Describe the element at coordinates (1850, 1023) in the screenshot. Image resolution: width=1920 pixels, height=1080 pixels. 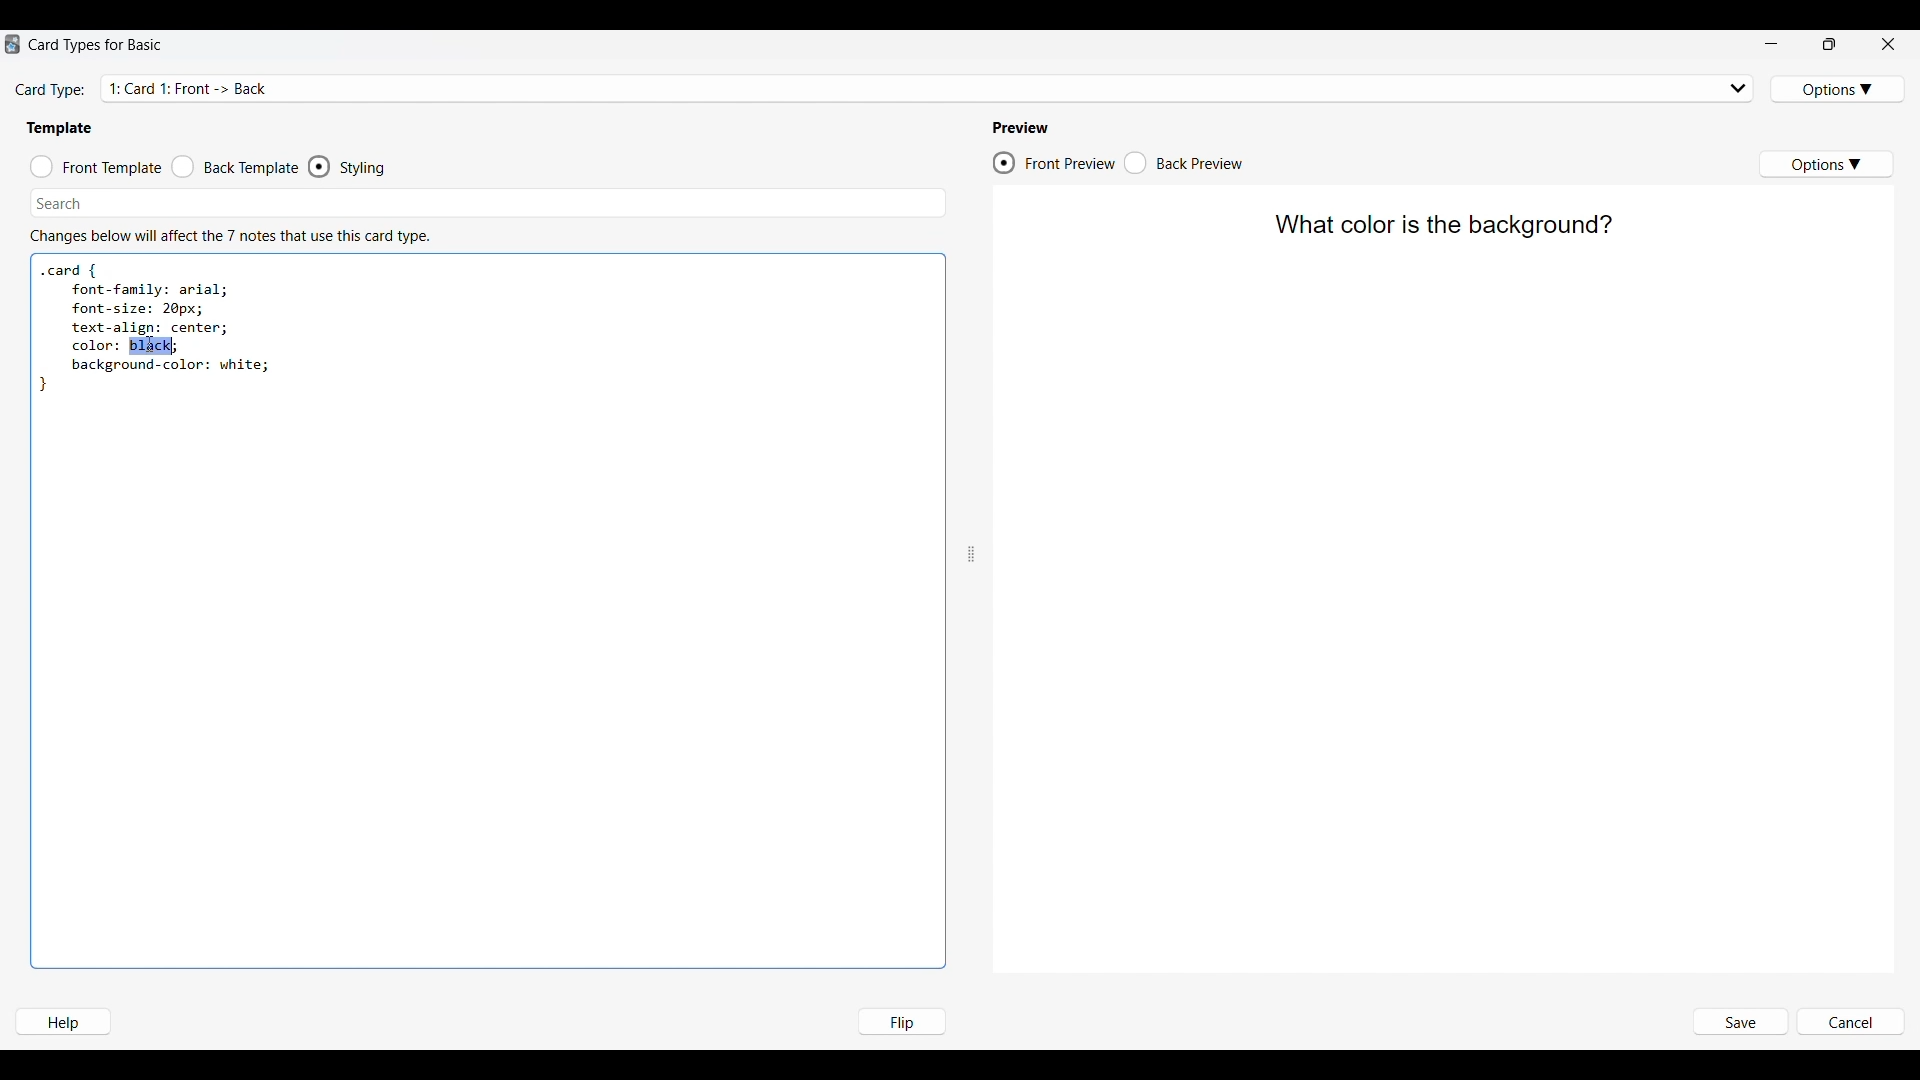
I see `Cancel` at that location.